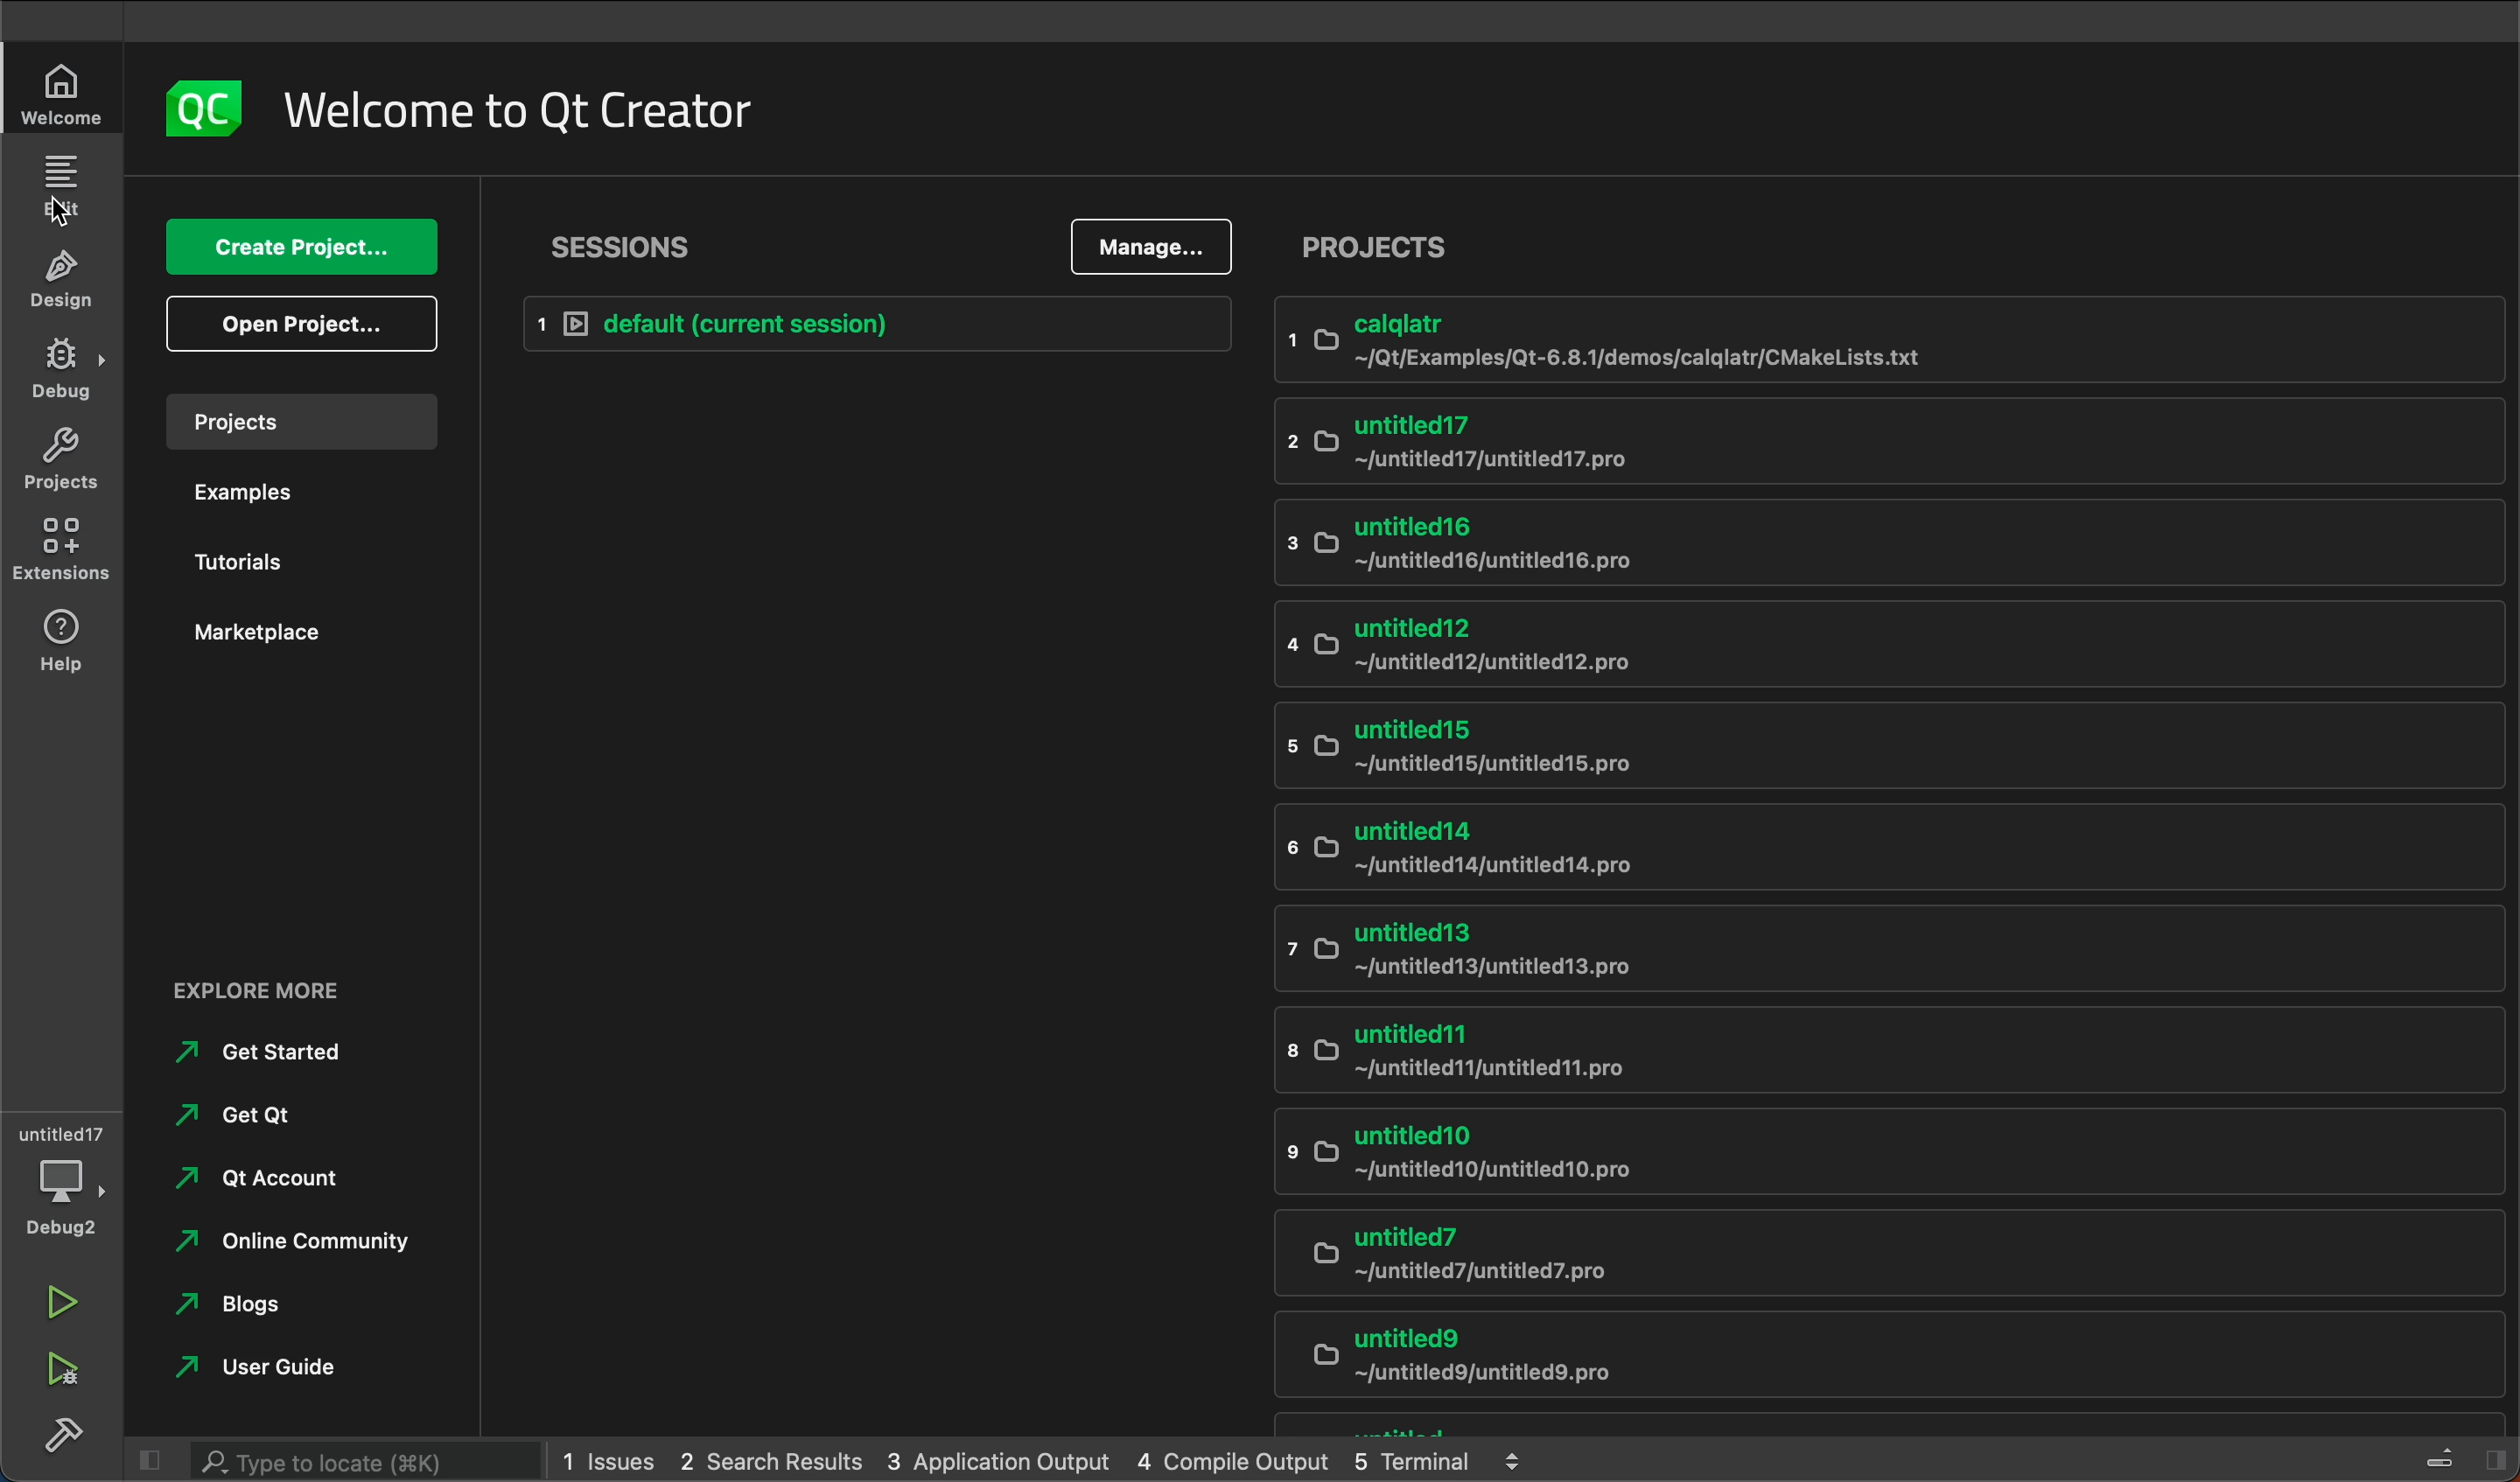 The width and height of the screenshot is (2520, 1482). Describe the element at coordinates (1873, 234) in the screenshot. I see `projects` at that location.